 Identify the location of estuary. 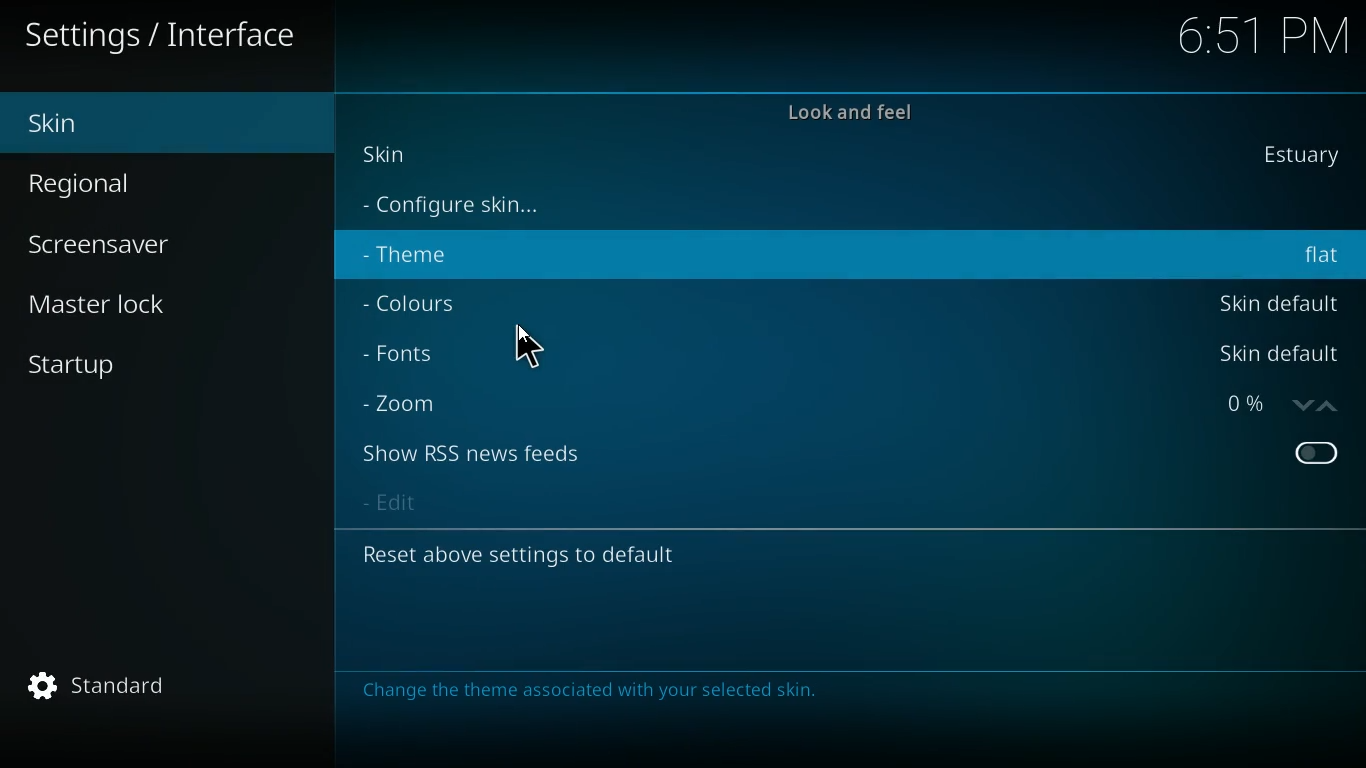
(1294, 155).